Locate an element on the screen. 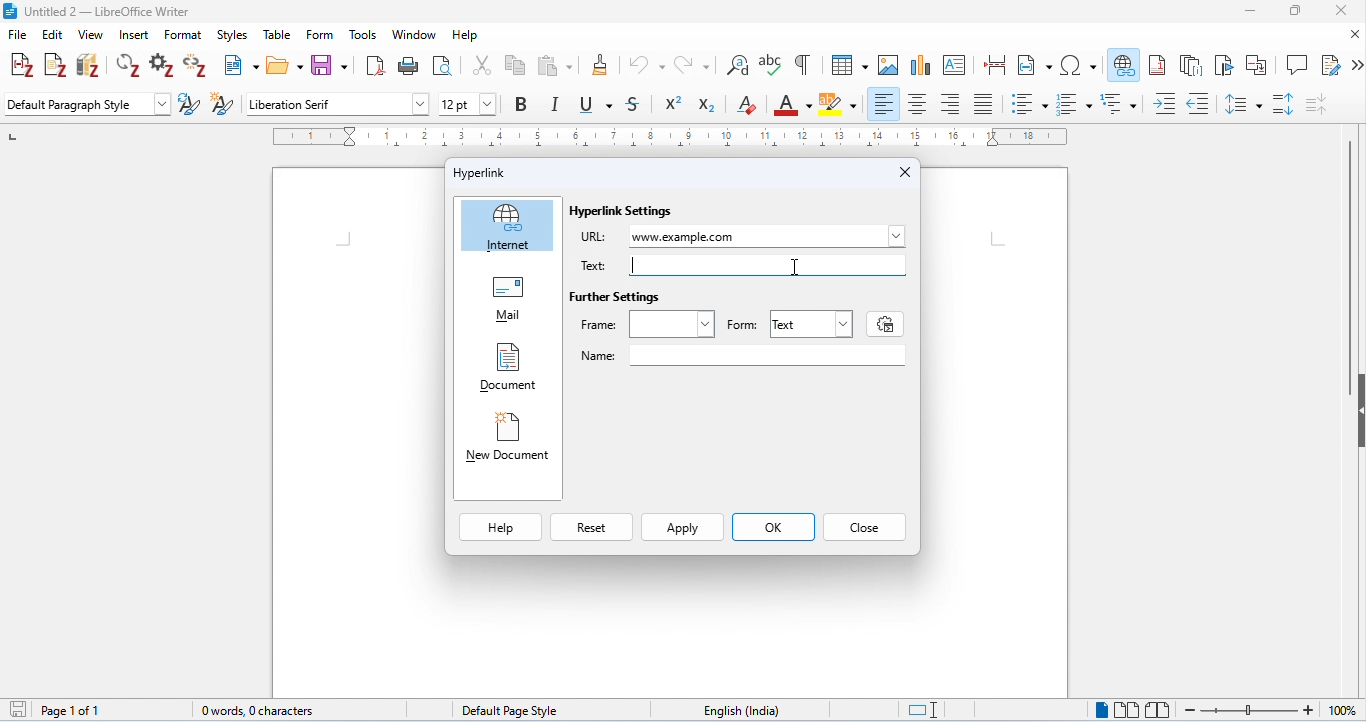 The image size is (1366, 722). add note is located at coordinates (56, 65).